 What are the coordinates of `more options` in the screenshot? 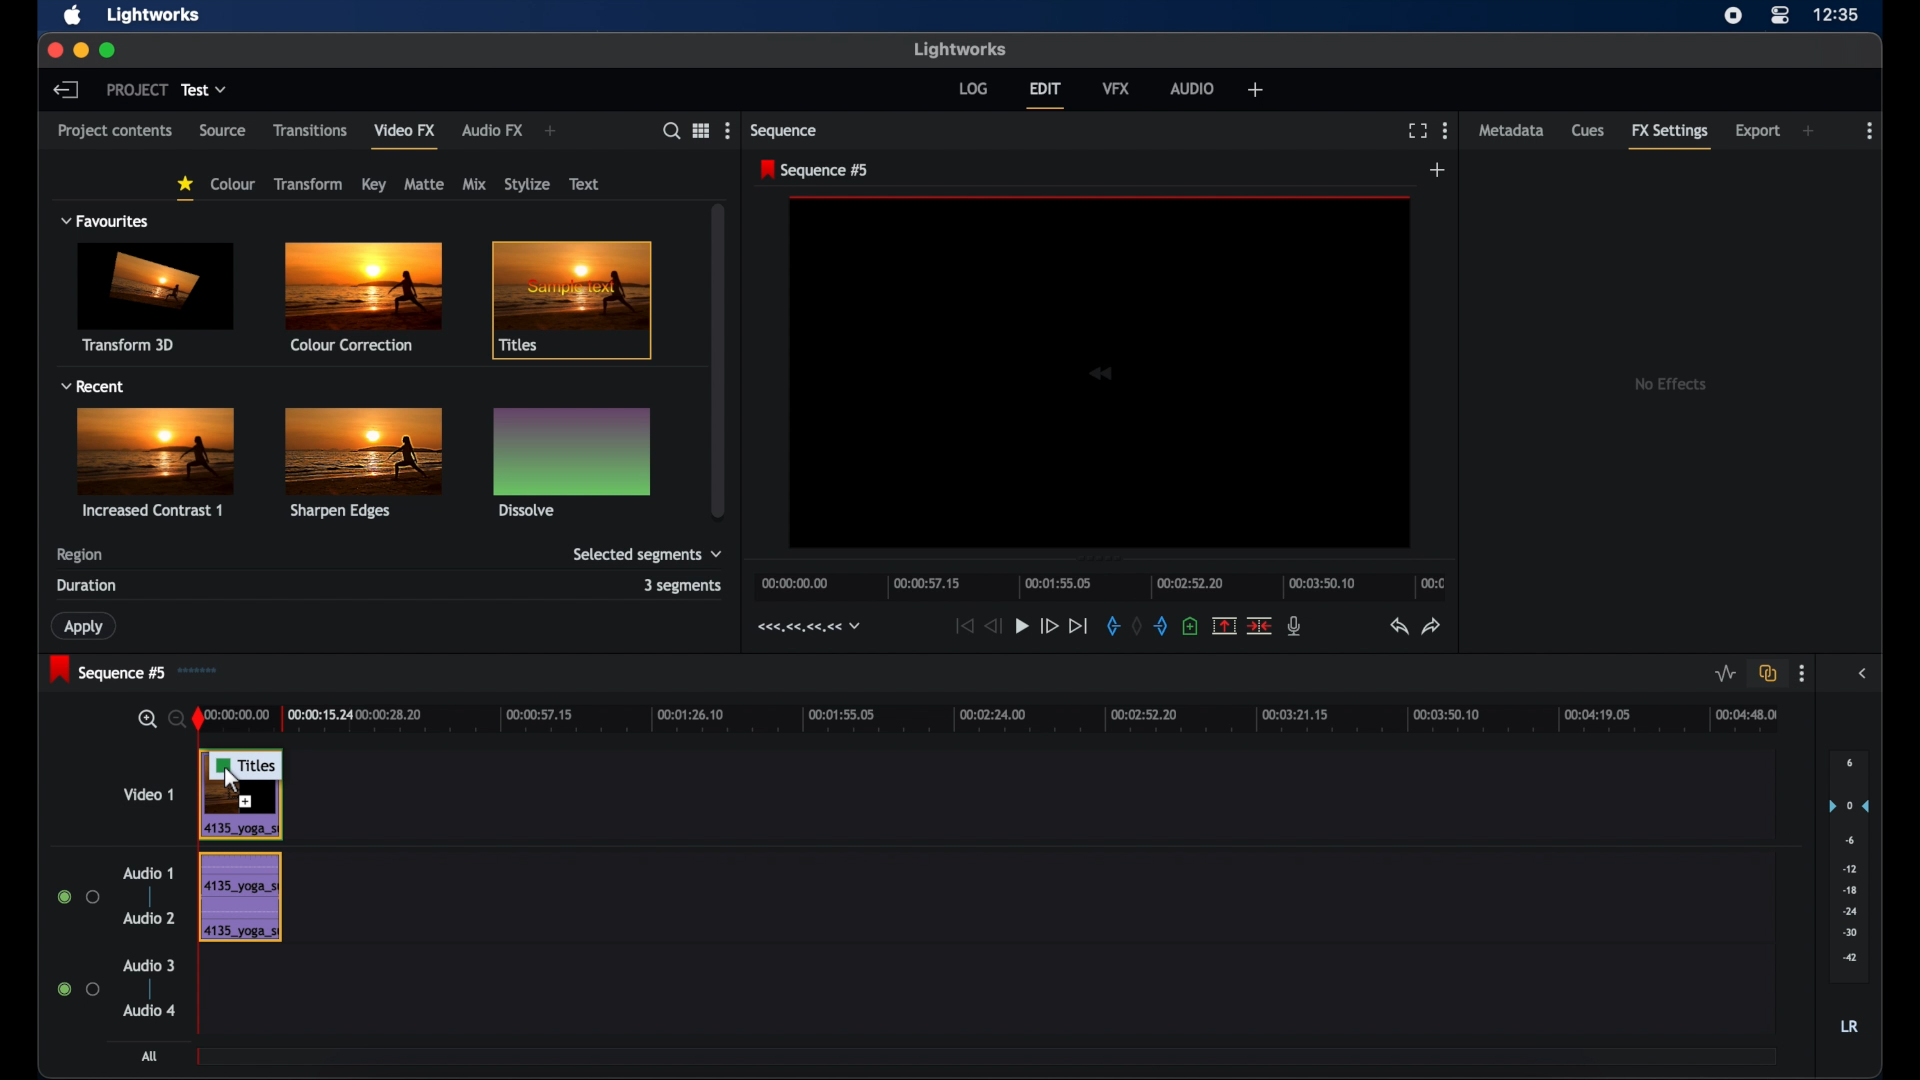 It's located at (1871, 130).